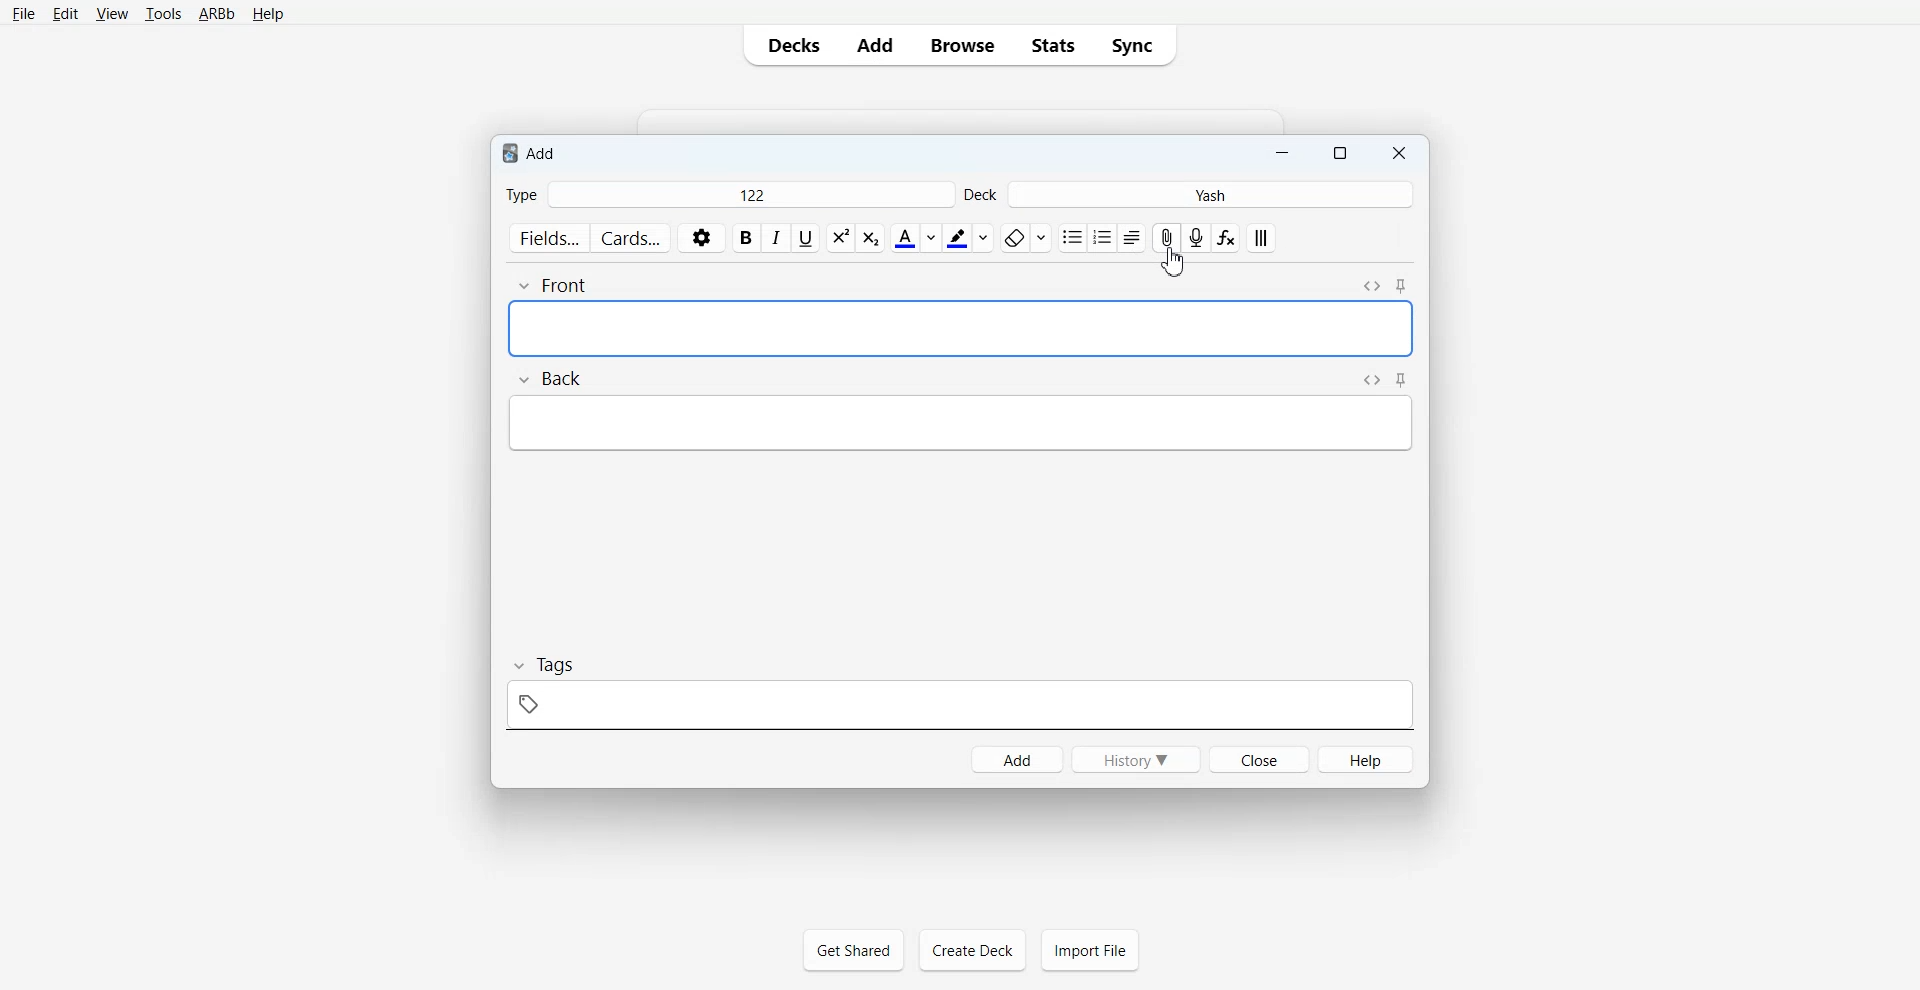  Describe the element at coordinates (1261, 238) in the screenshot. I see `Apply custom style` at that location.